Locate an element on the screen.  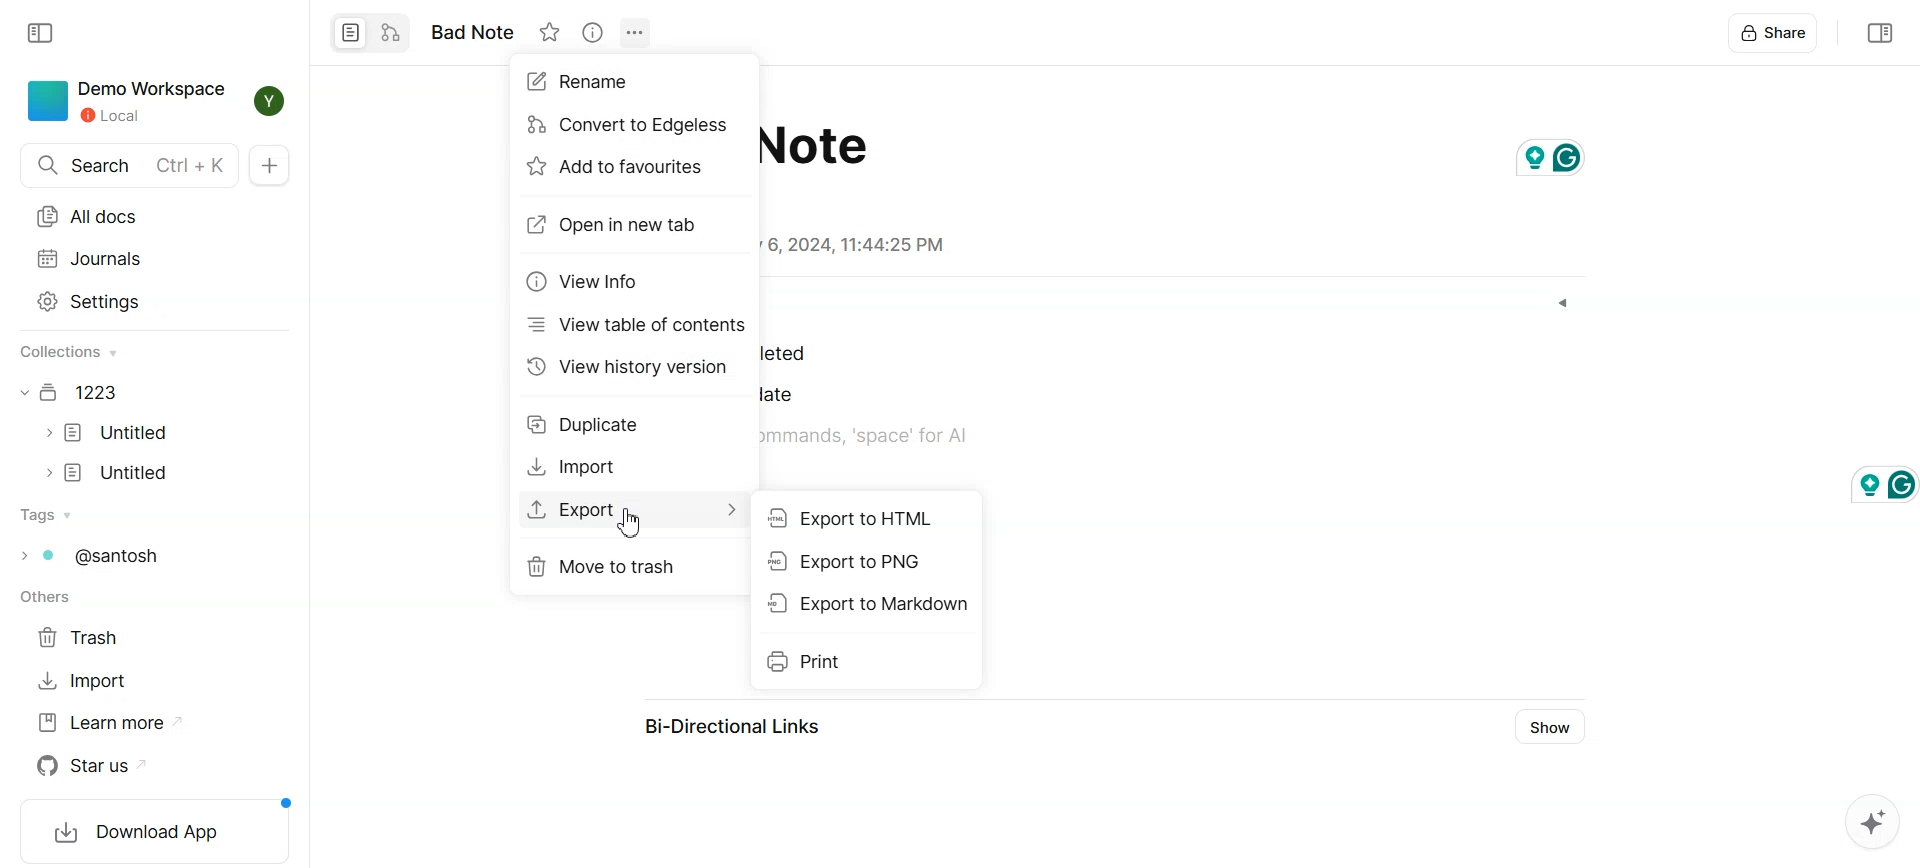
Document file is located at coordinates (109, 473).